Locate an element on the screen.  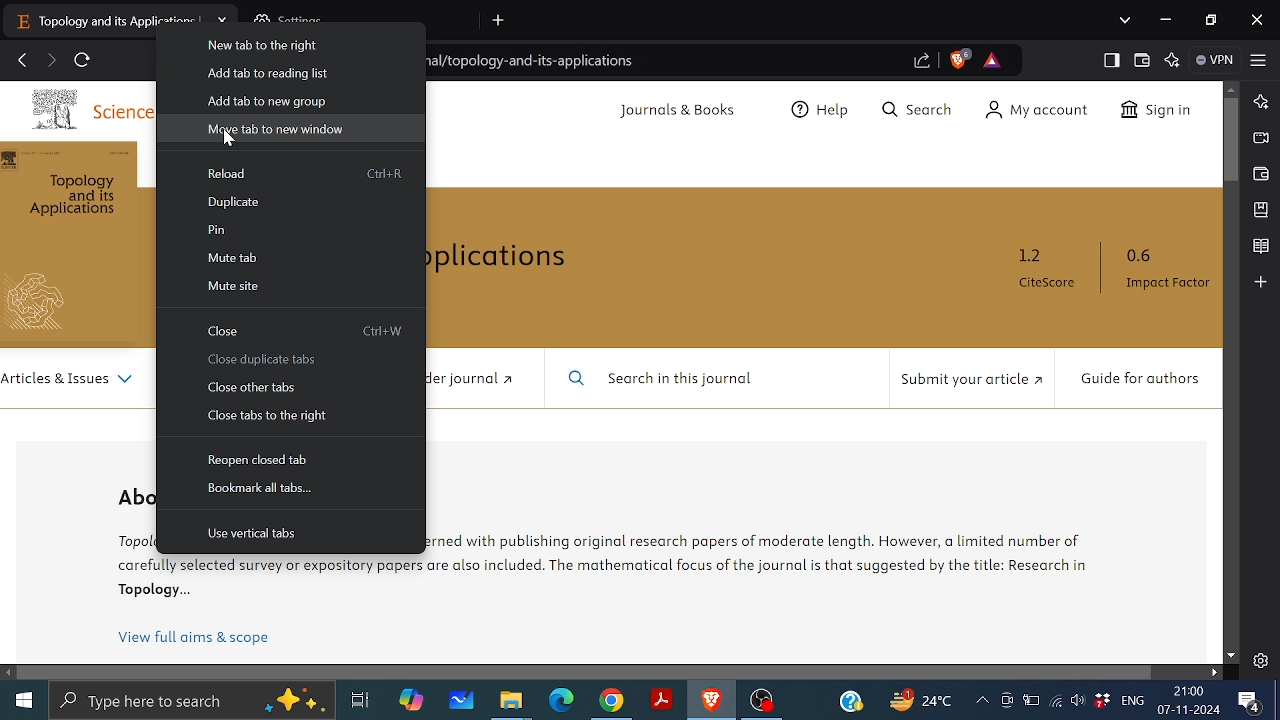
Internet access is located at coordinates (1058, 702).